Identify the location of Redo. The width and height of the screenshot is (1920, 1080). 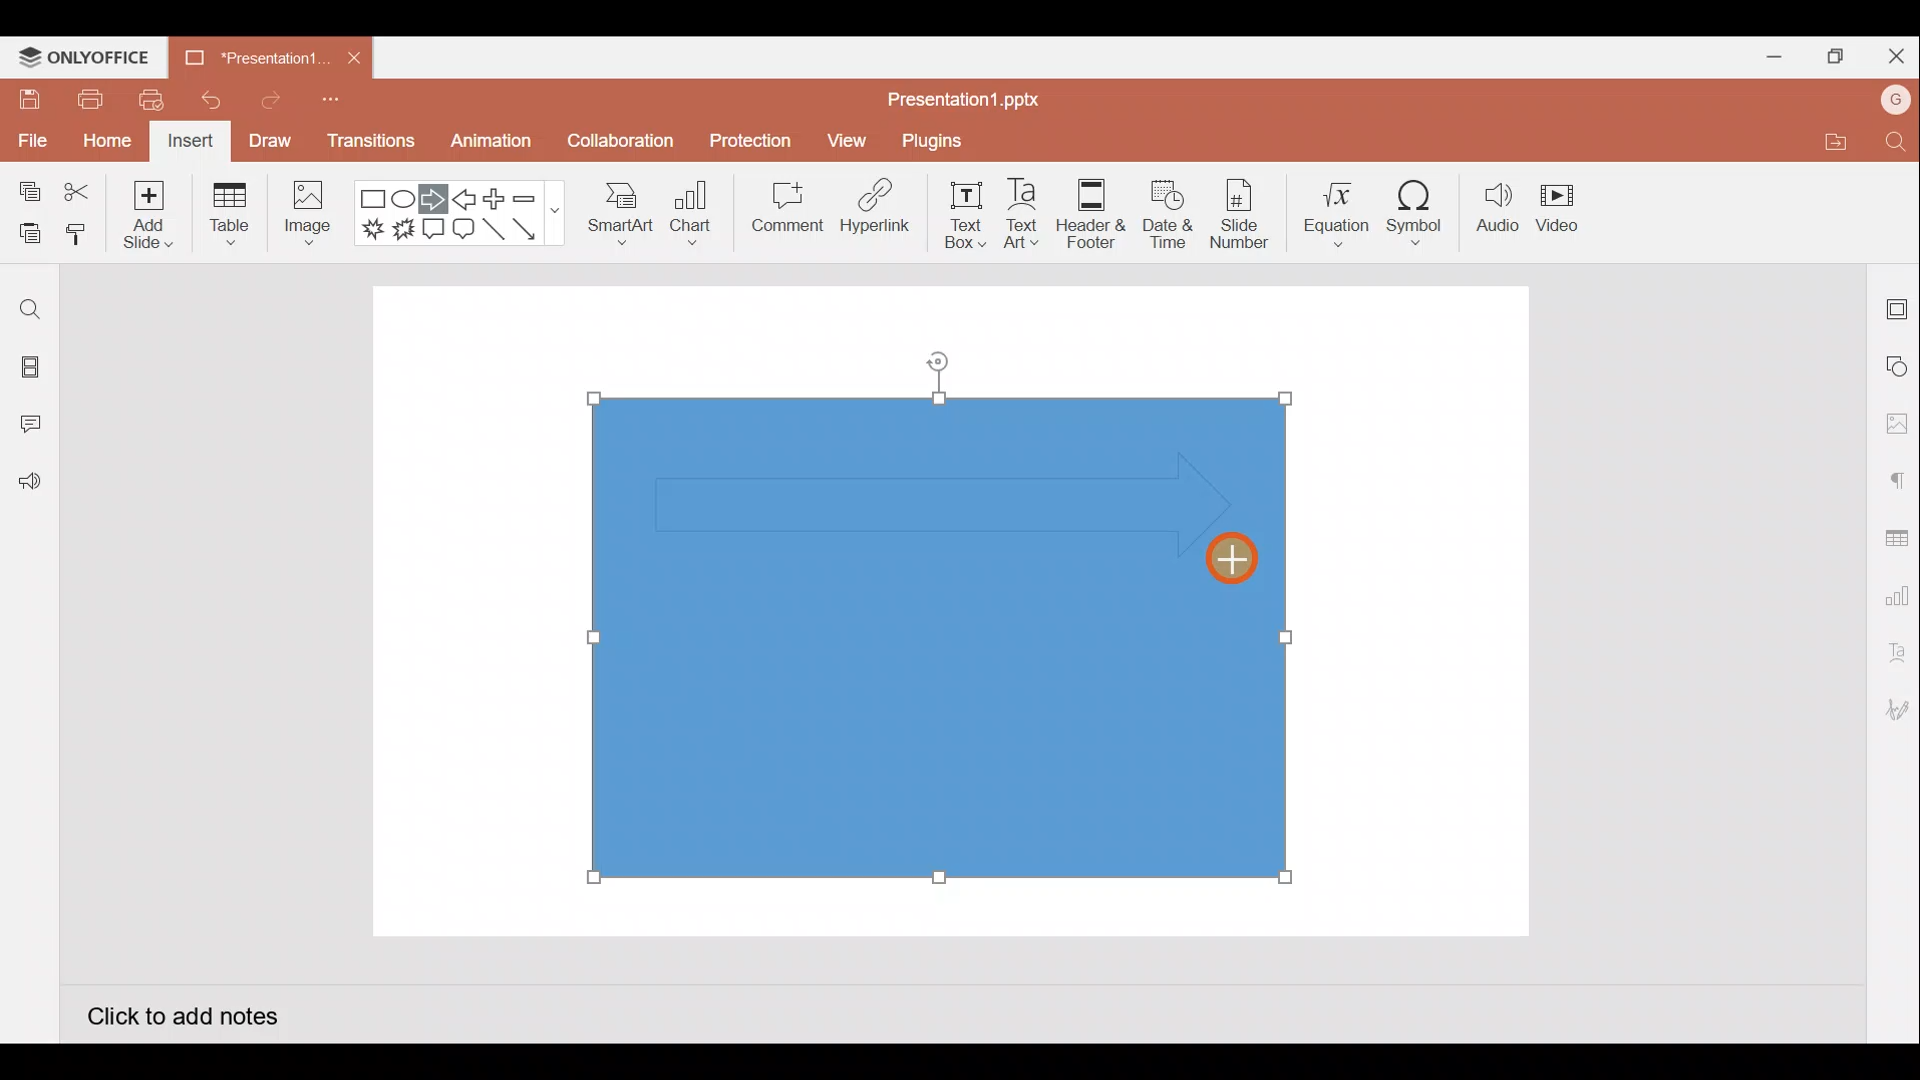
(263, 99).